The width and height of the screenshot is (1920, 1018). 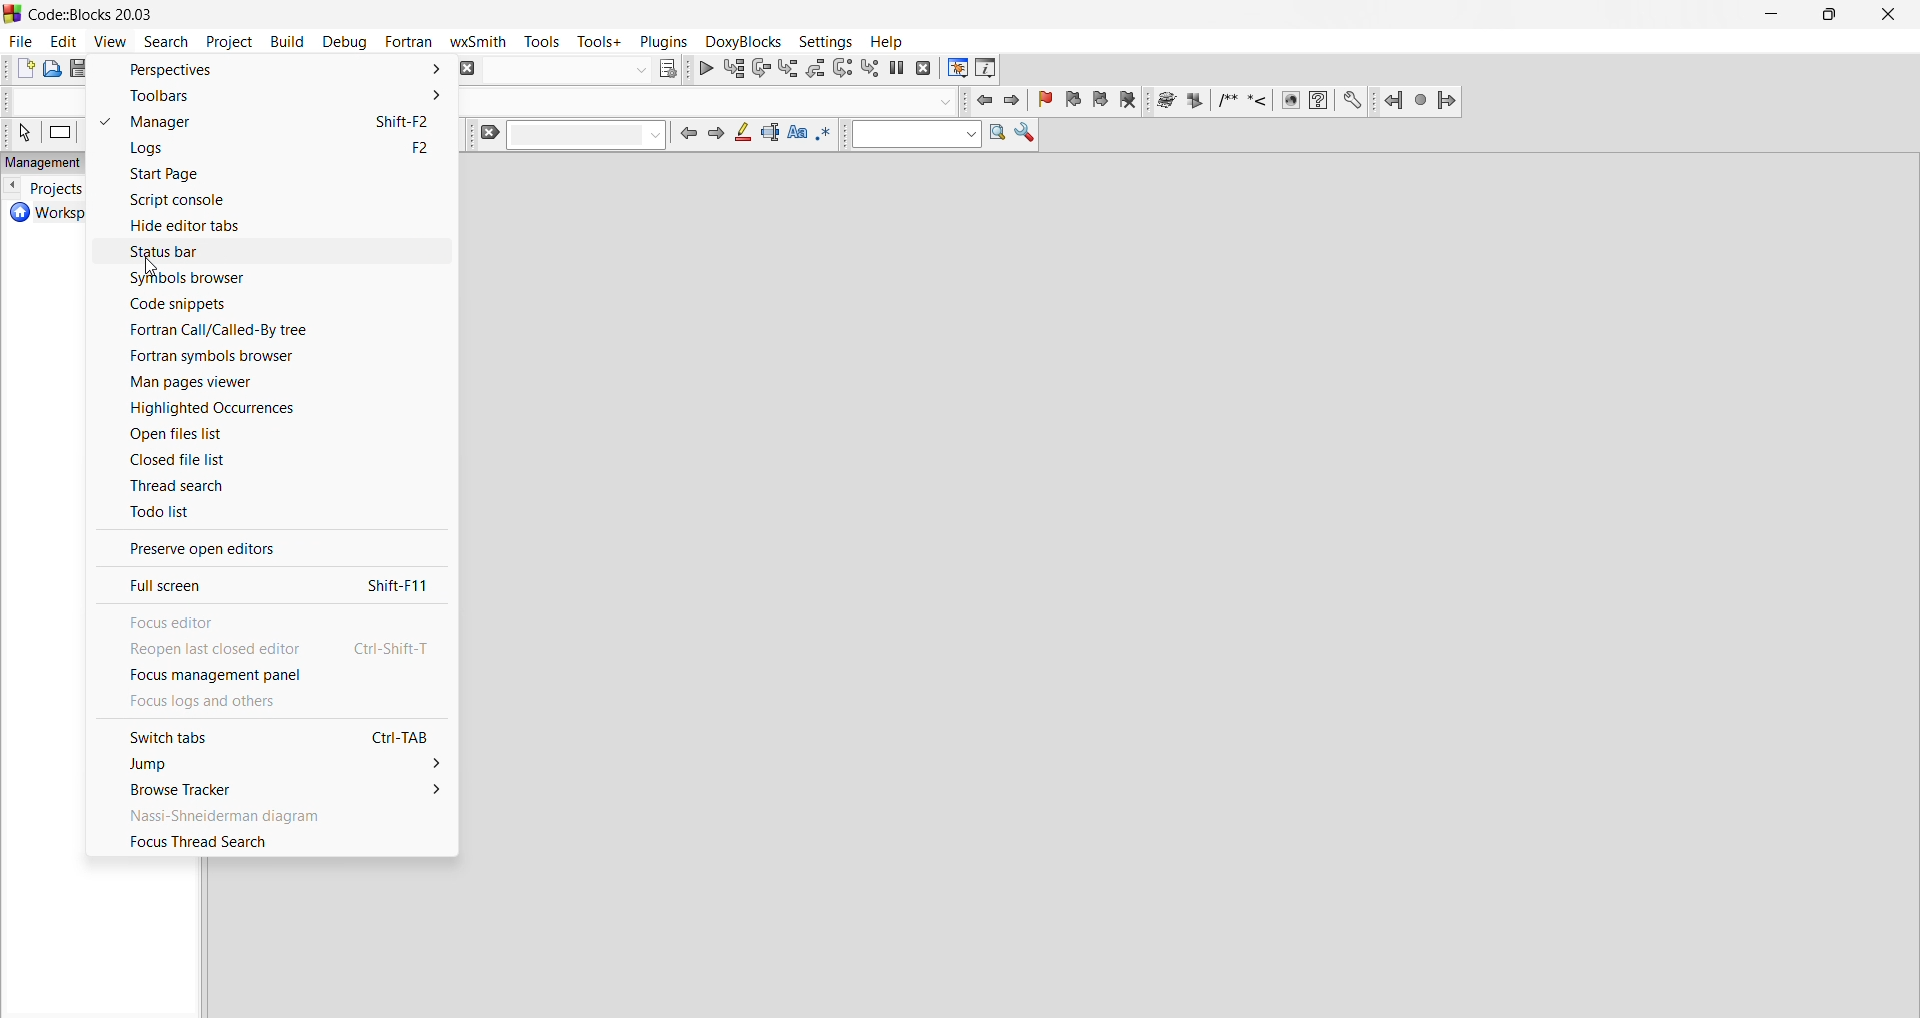 What do you see at coordinates (274, 762) in the screenshot?
I see `jump` at bounding box center [274, 762].